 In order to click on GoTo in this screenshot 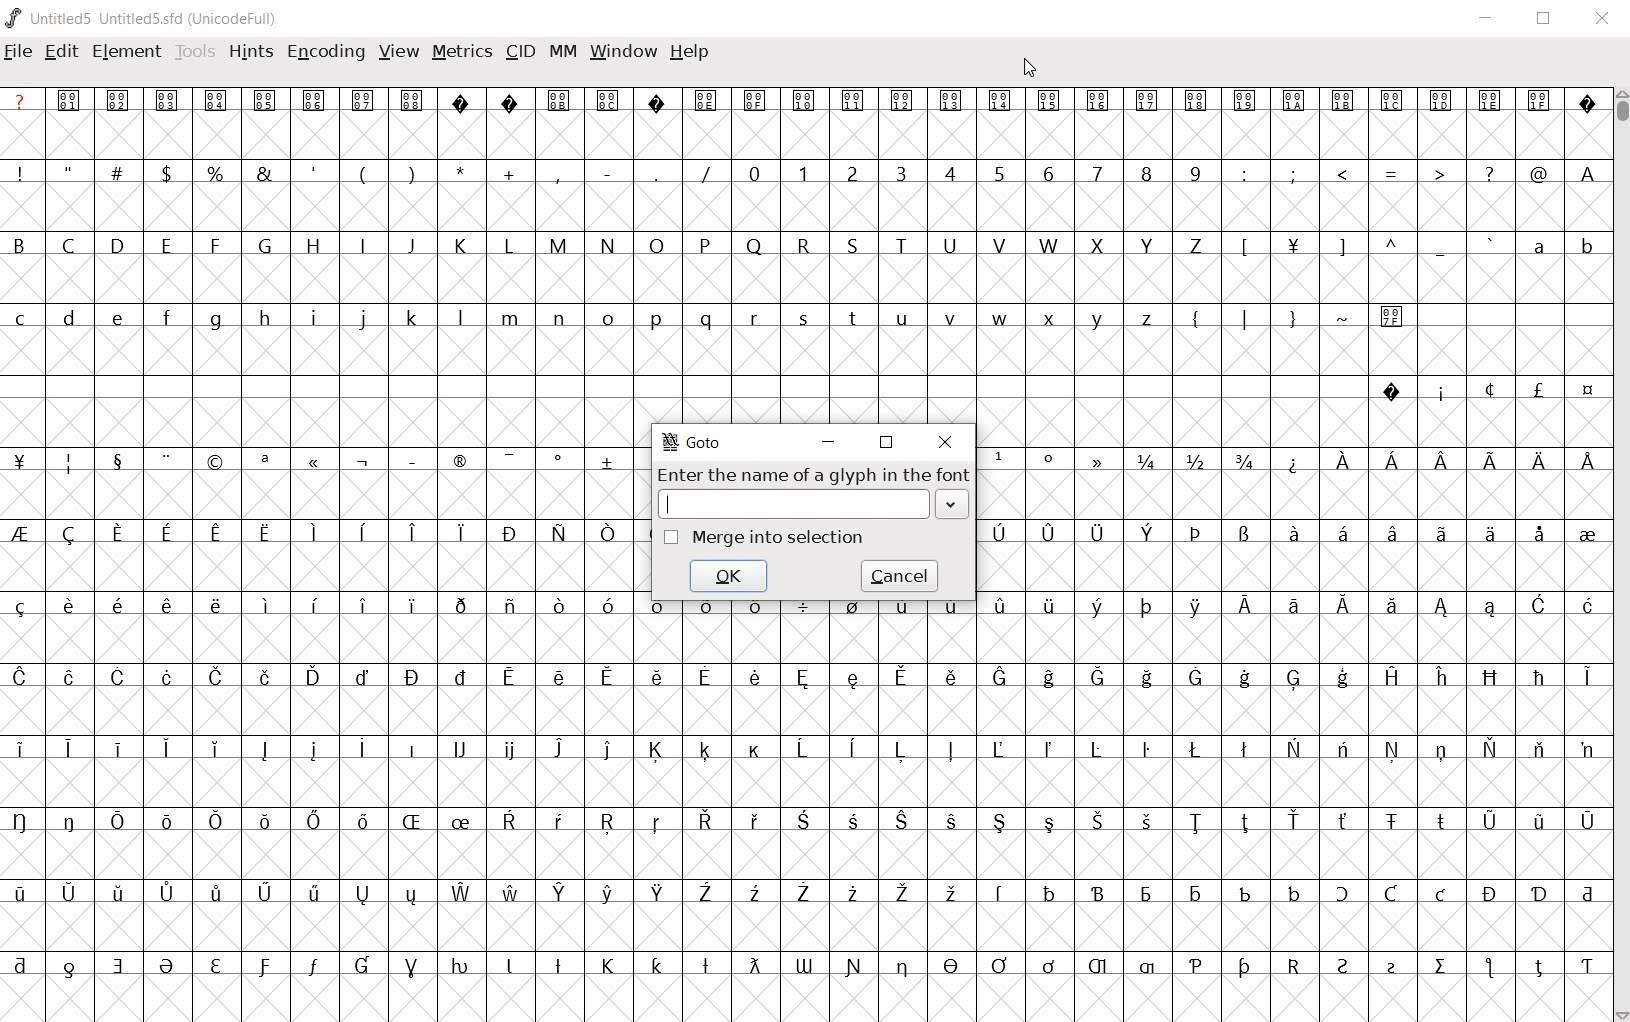, I will do `click(695, 444)`.